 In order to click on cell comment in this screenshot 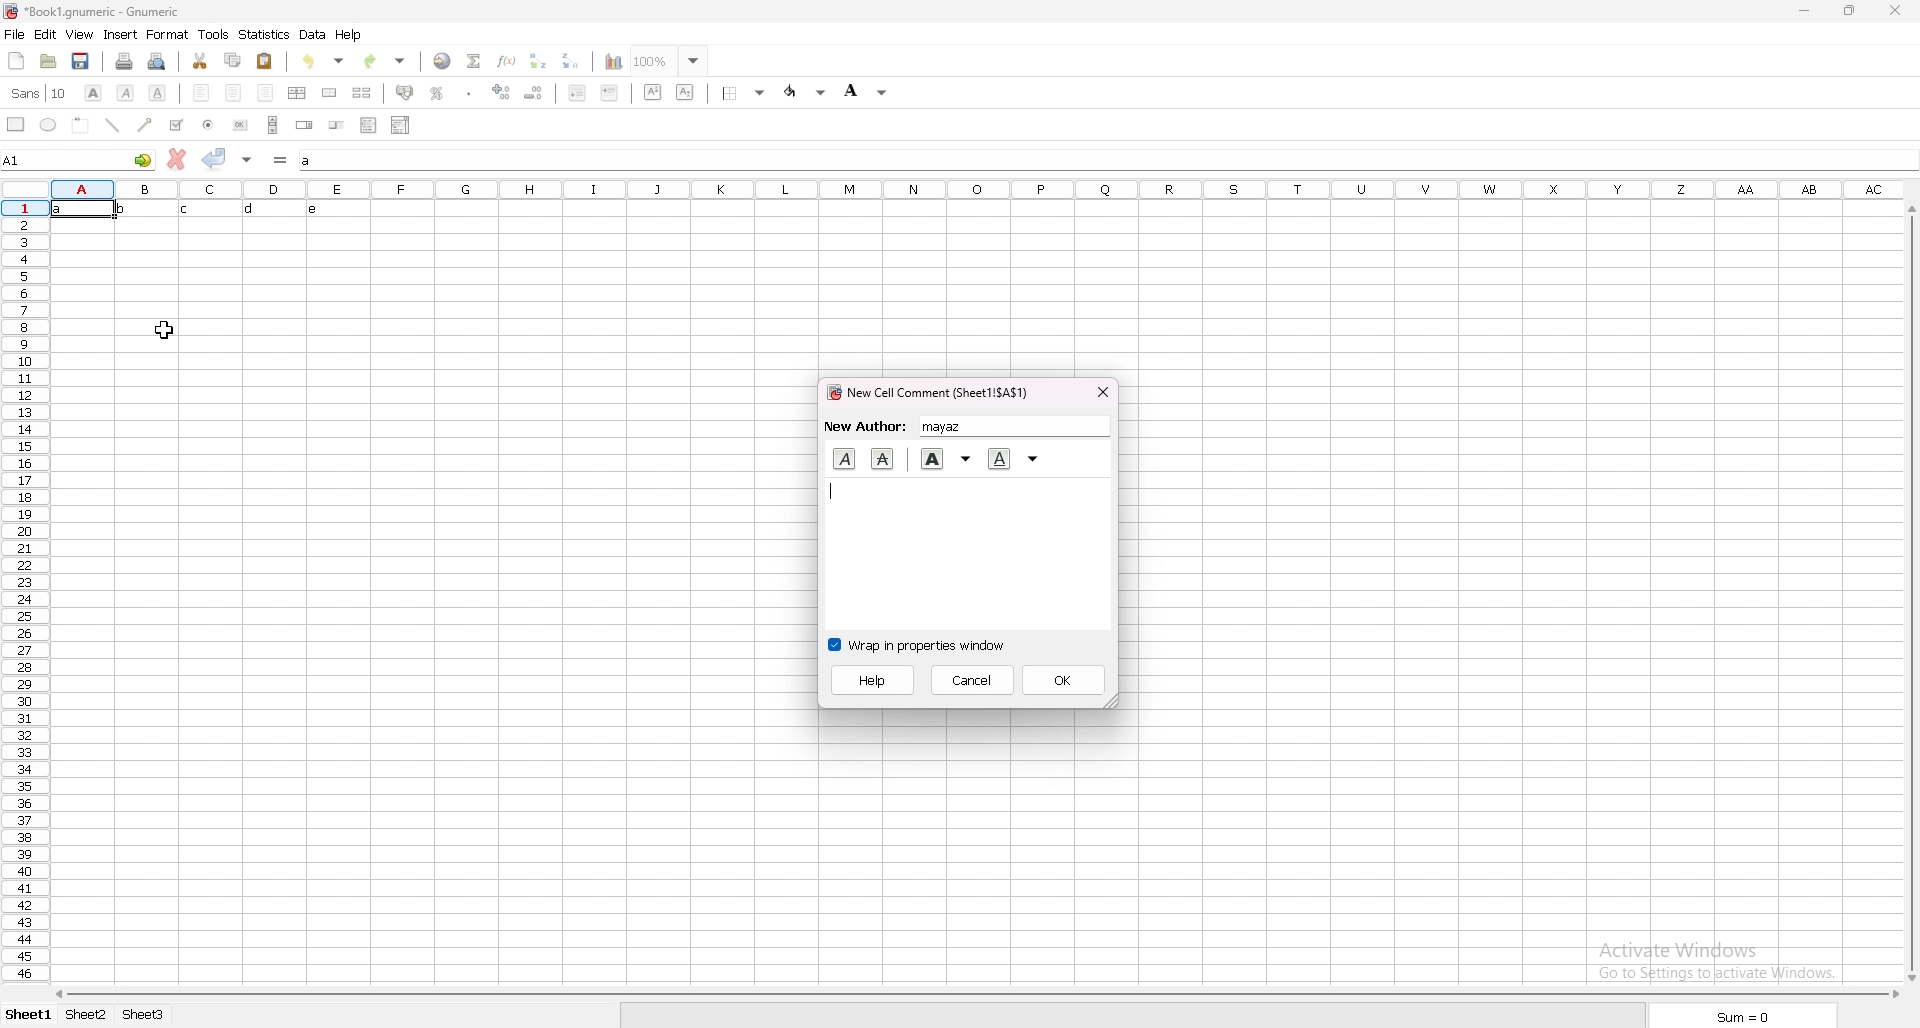, I will do `click(931, 393)`.